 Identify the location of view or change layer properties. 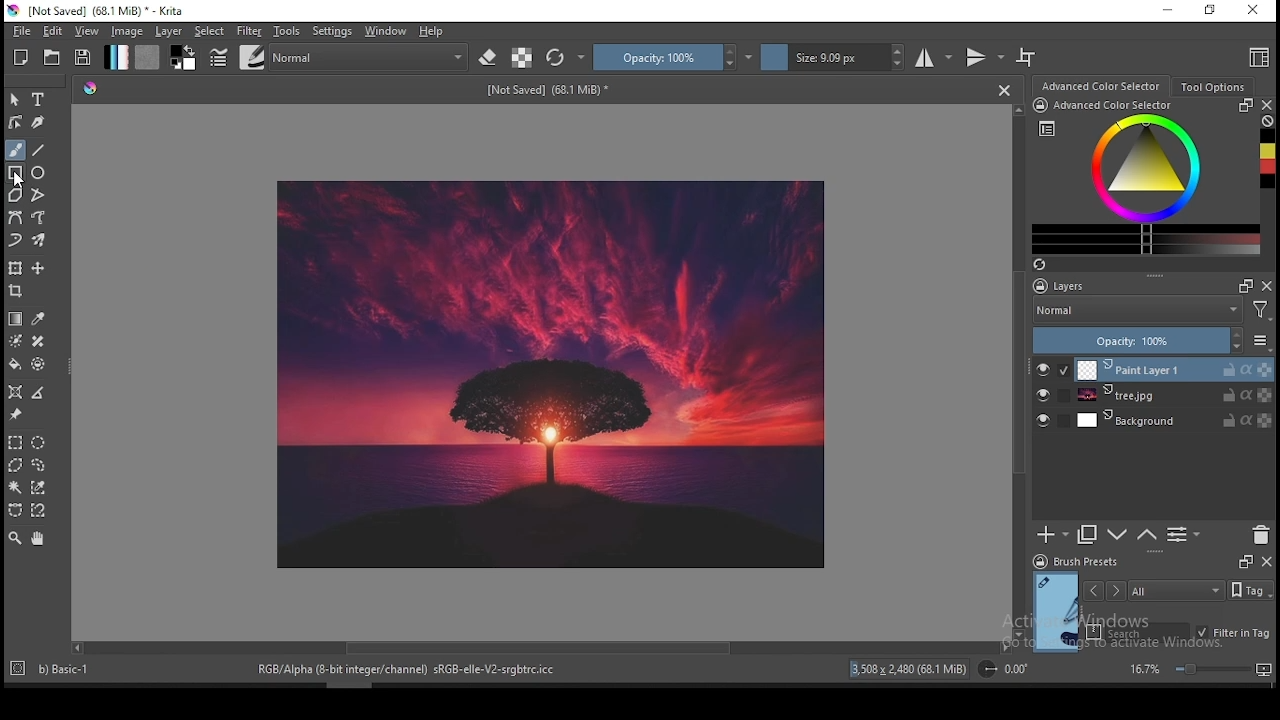
(1184, 535).